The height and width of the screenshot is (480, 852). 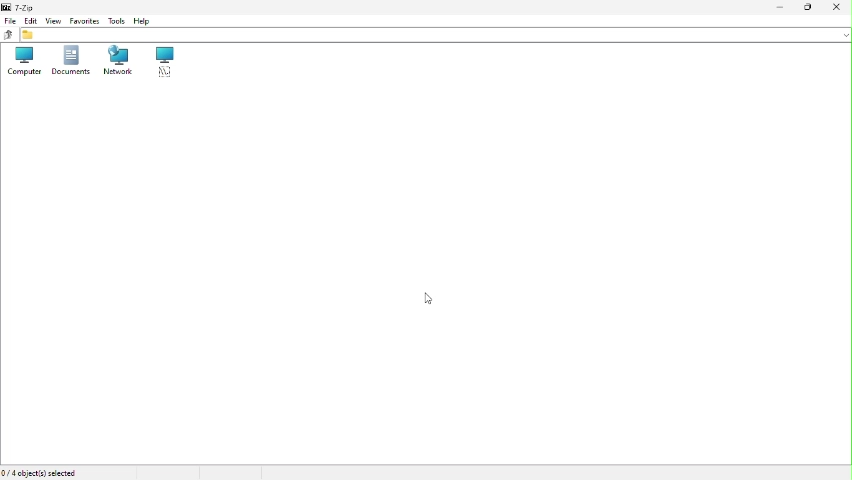 I want to click on Help, so click(x=146, y=19).